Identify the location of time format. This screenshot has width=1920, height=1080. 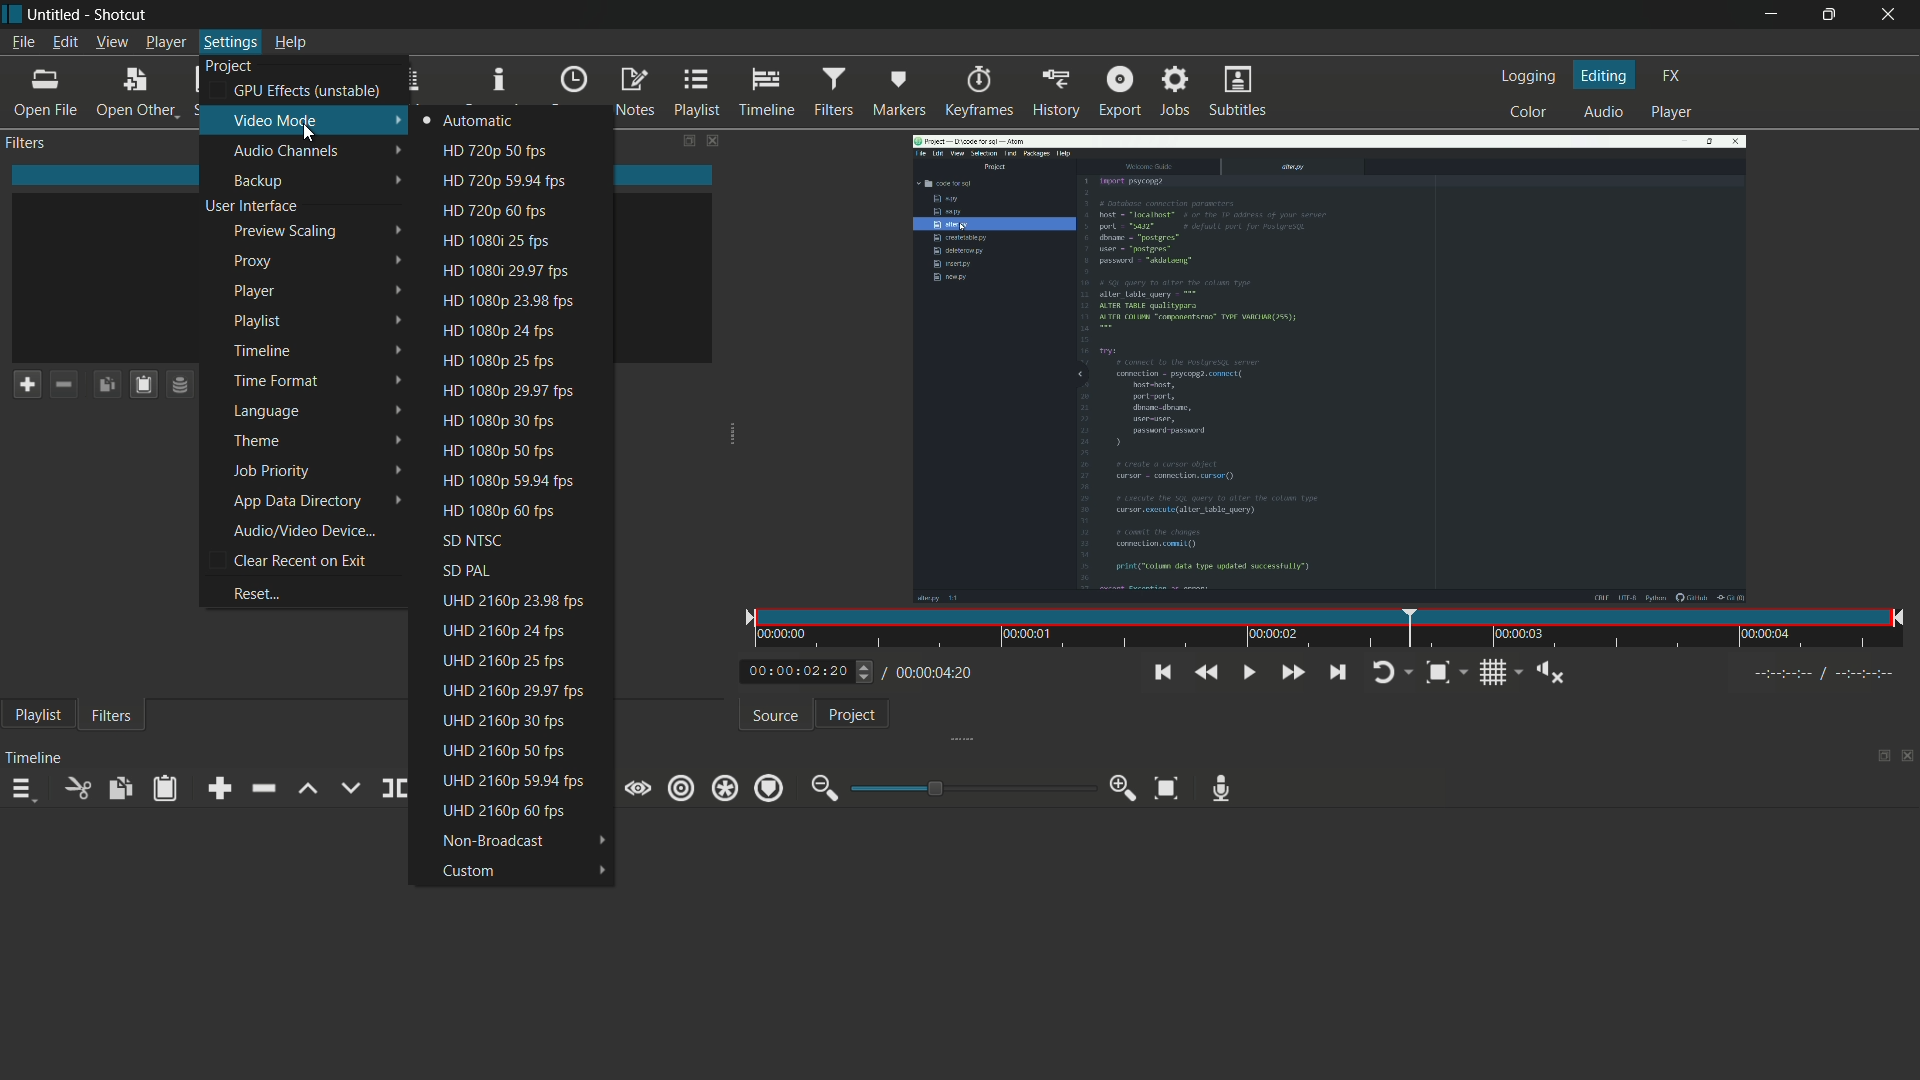
(319, 382).